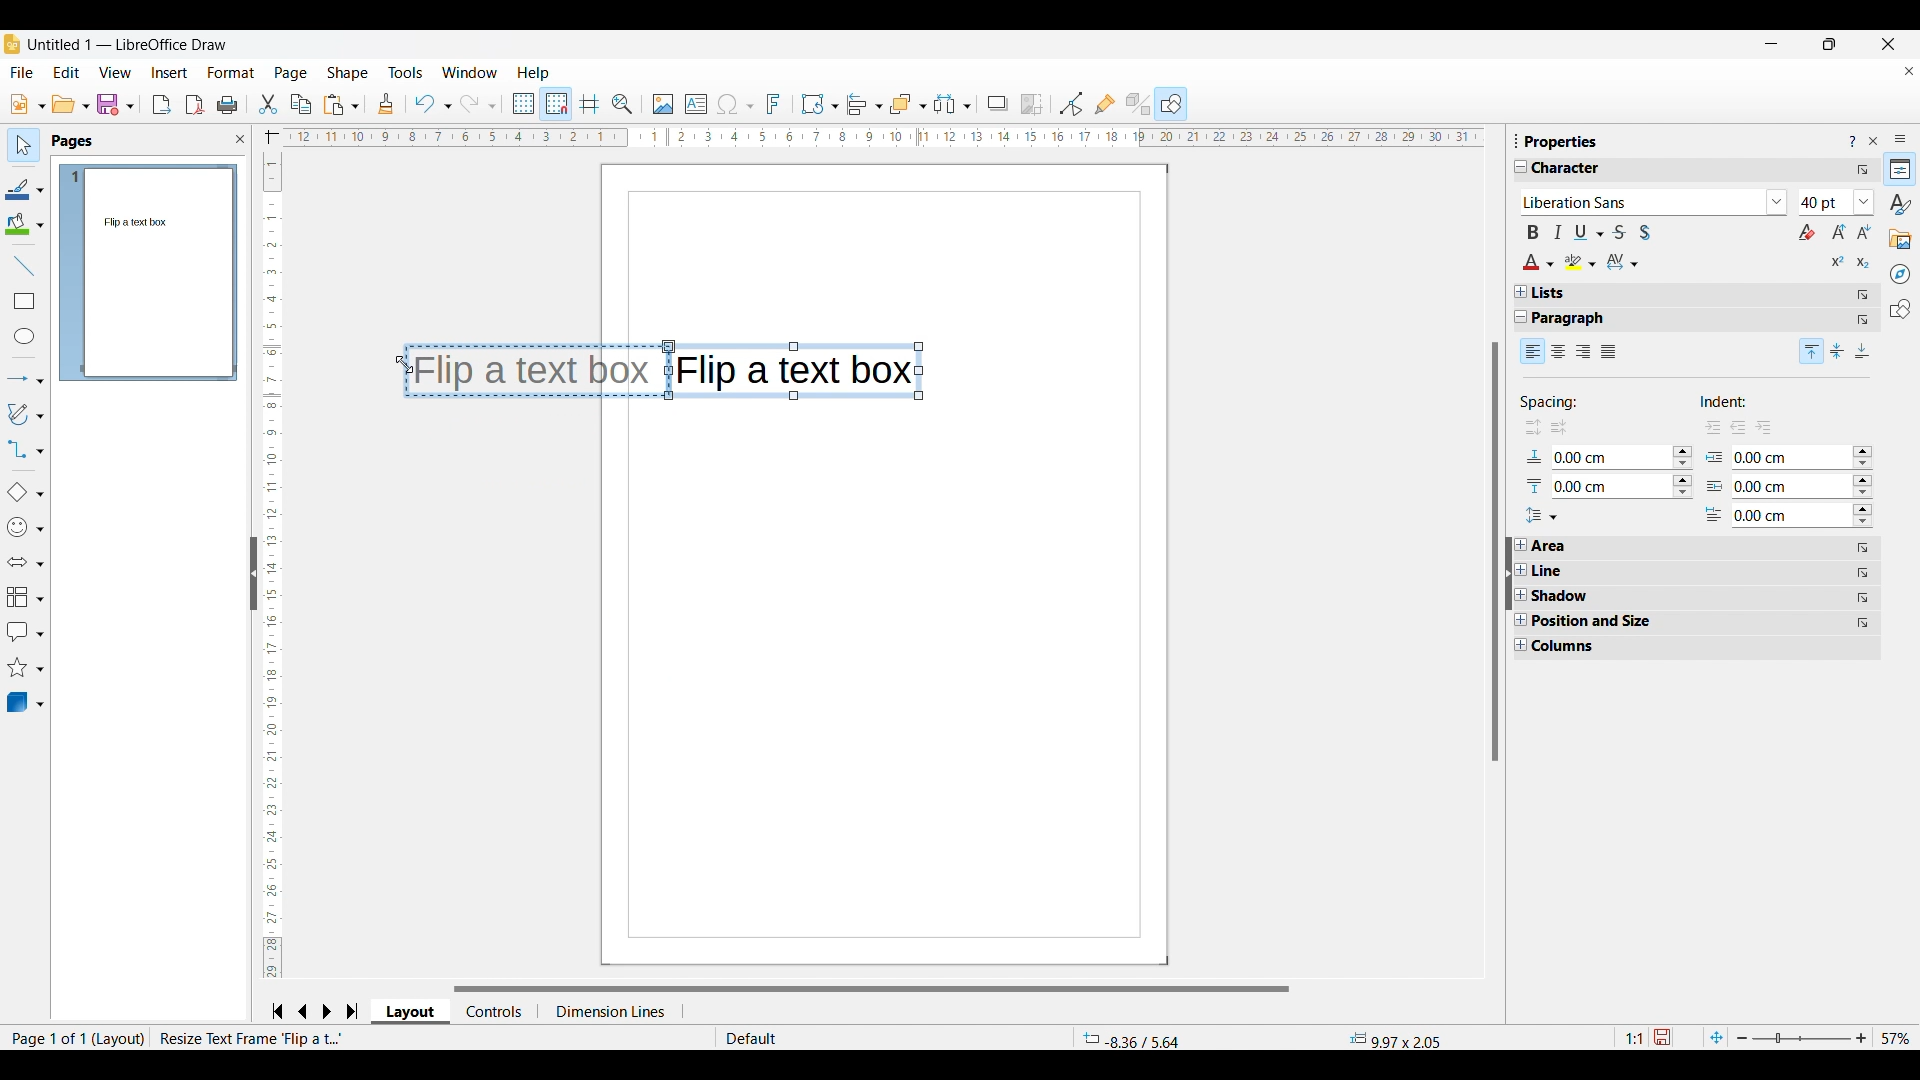  Describe the element at coordinates (1533, 350) in the screenshot. I see `Left alignment` at that location.